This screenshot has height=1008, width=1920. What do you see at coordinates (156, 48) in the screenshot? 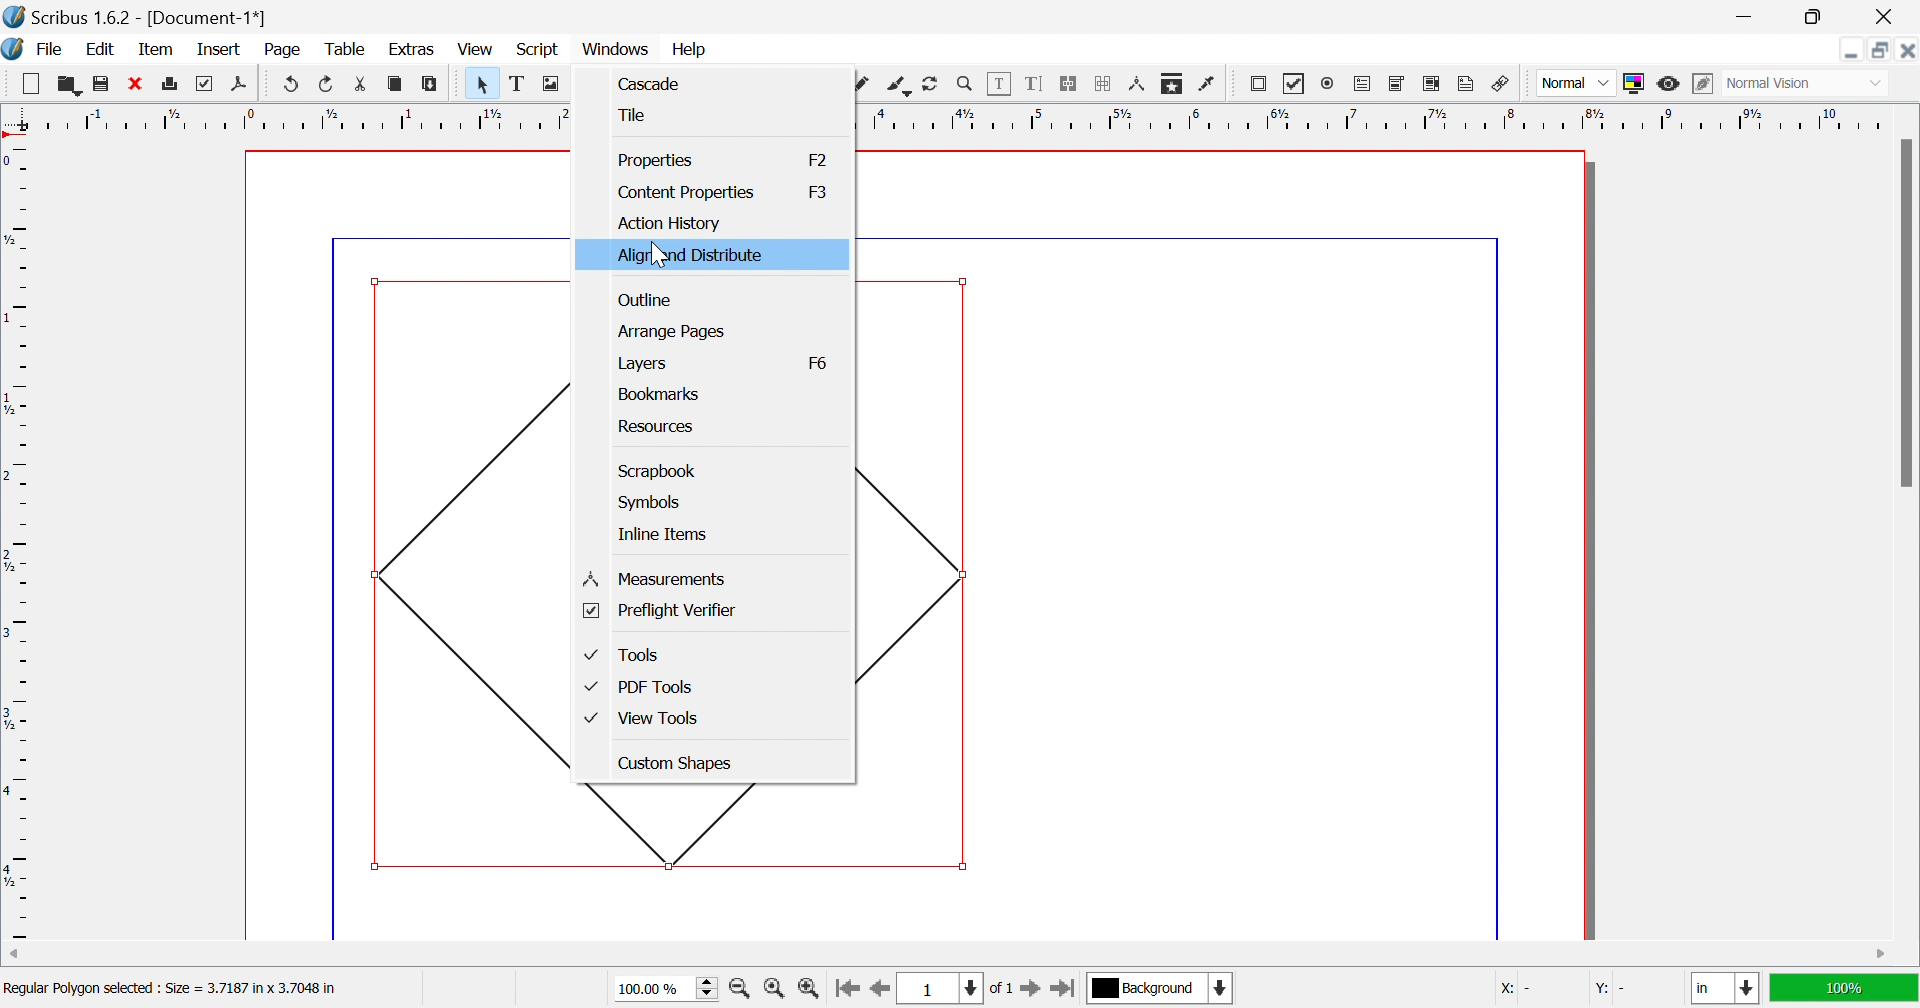
I see `Item` at bounding box center [156, 48].